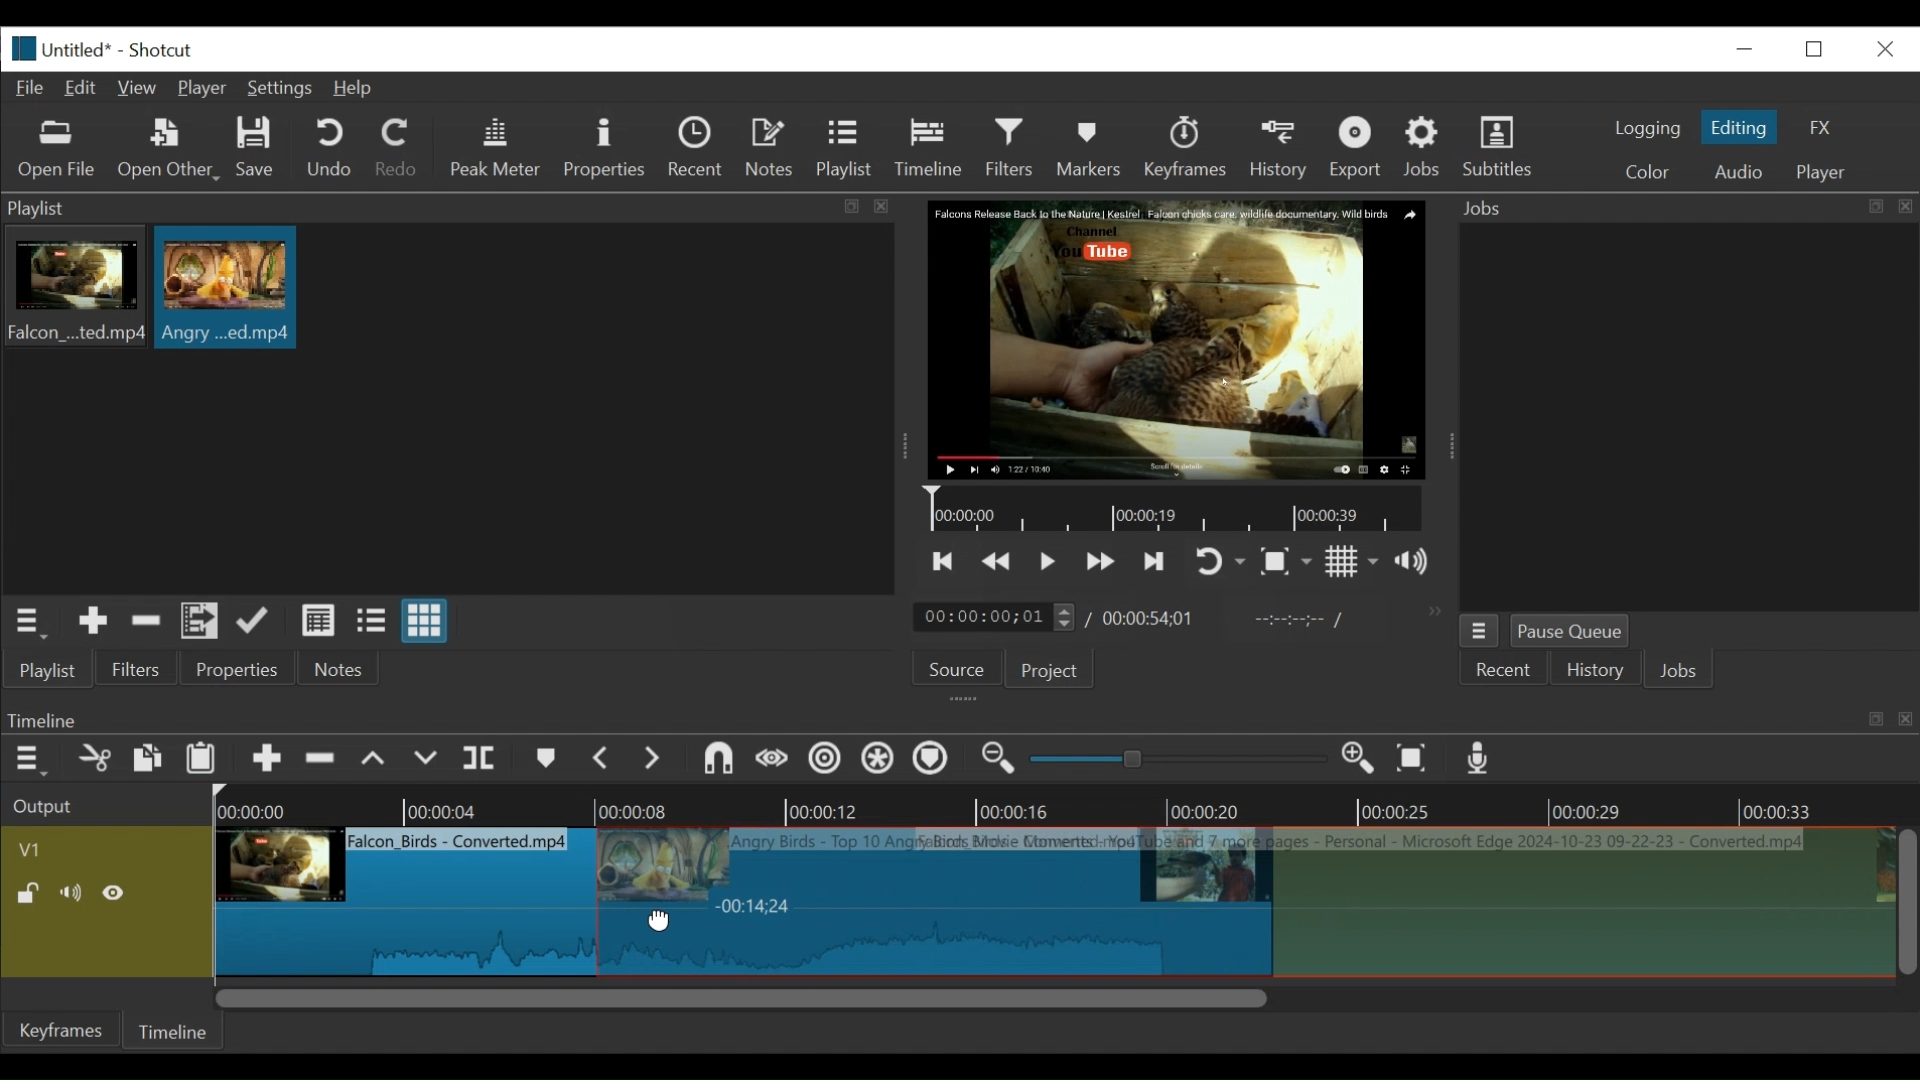 The width and height of the screenshot is (1920, 1080). What do you see at coordinates (773, 148) in the screenshot?
I see `Notes` at bounding box center [773, 148].